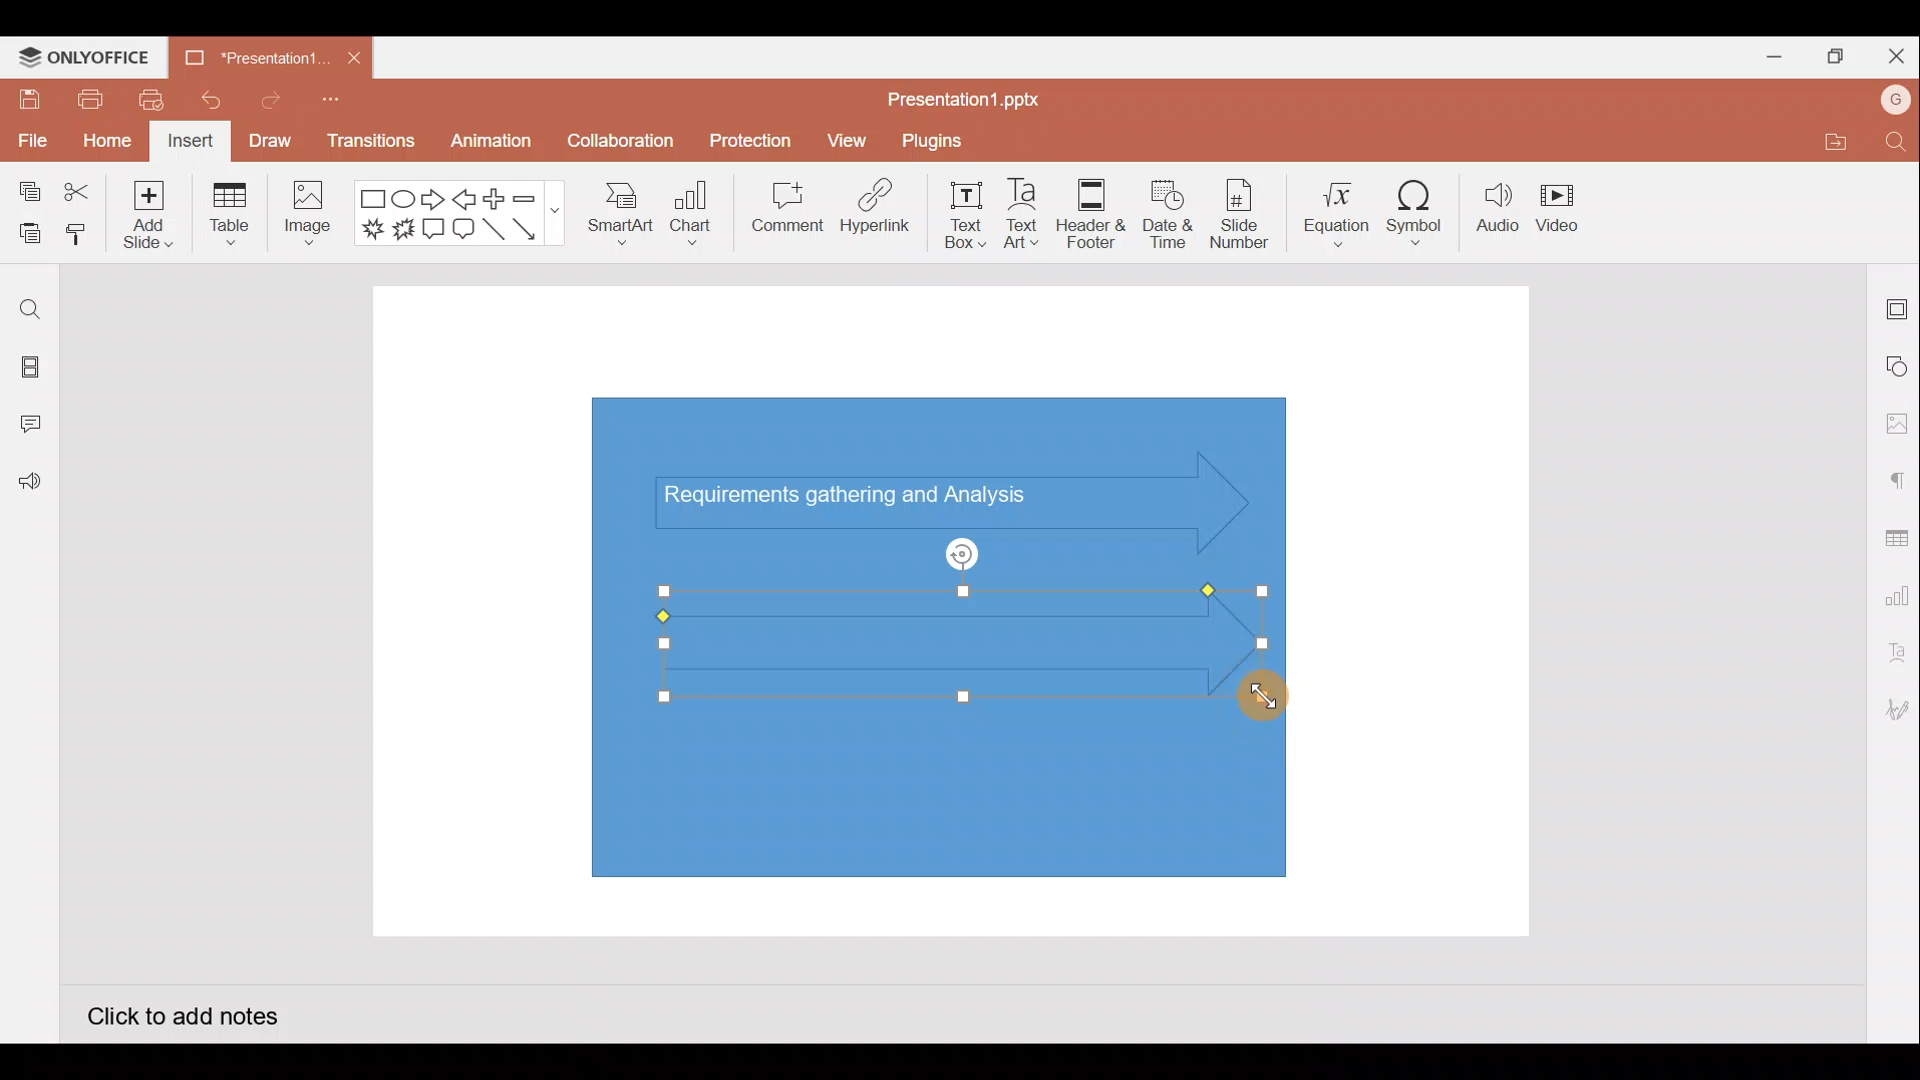 The height and width of the screenshot is (1080, 1920). Describe the element at coordinates (1830, 57) in the screenshot. I see `Maximise` at that location.